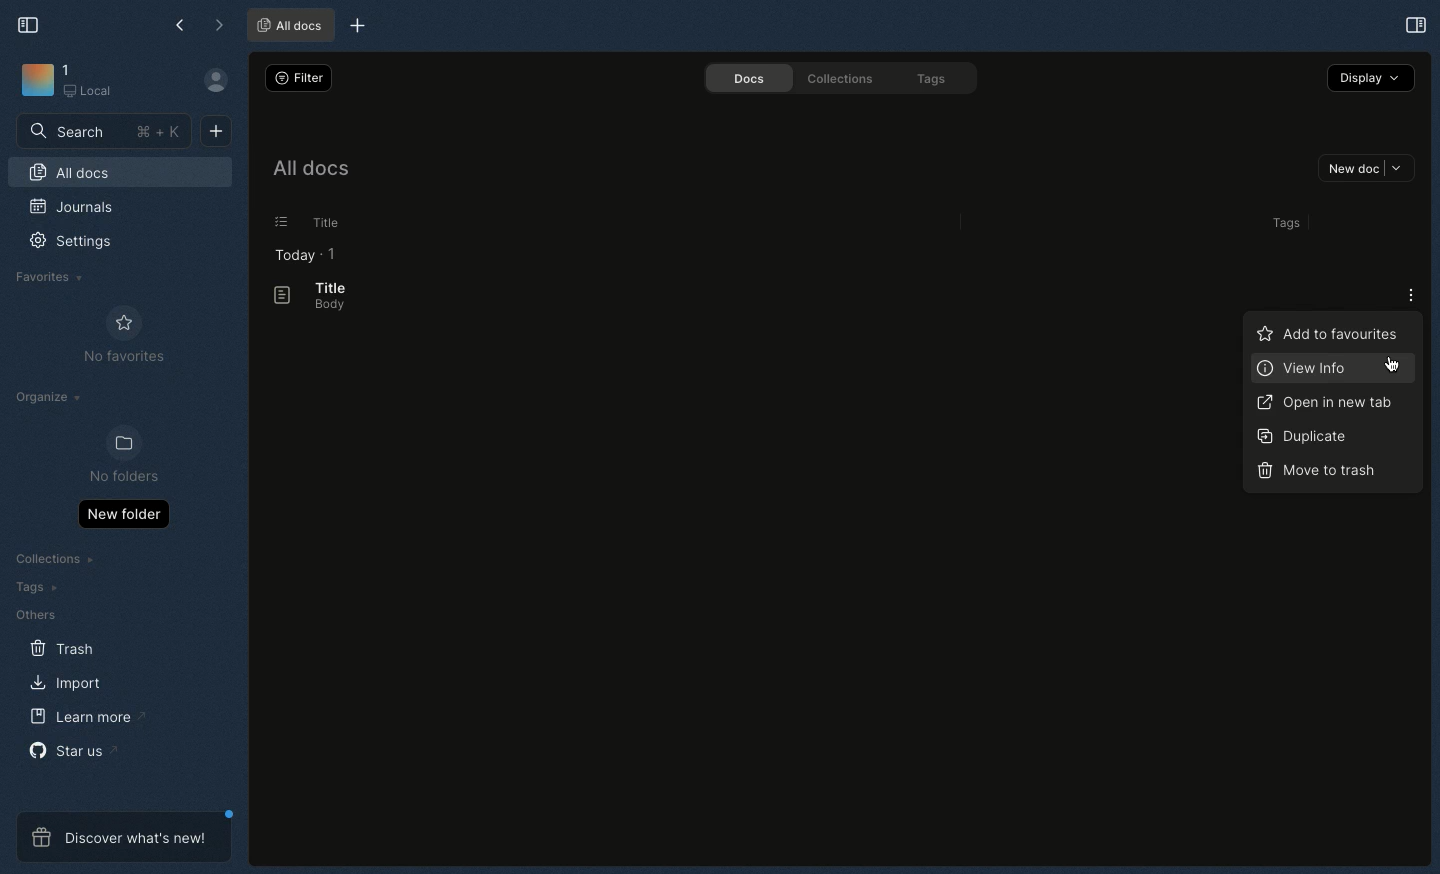  Describe the element at coordinates (1326, 402) in the screenshot. I see `Open in new tab` at that location.